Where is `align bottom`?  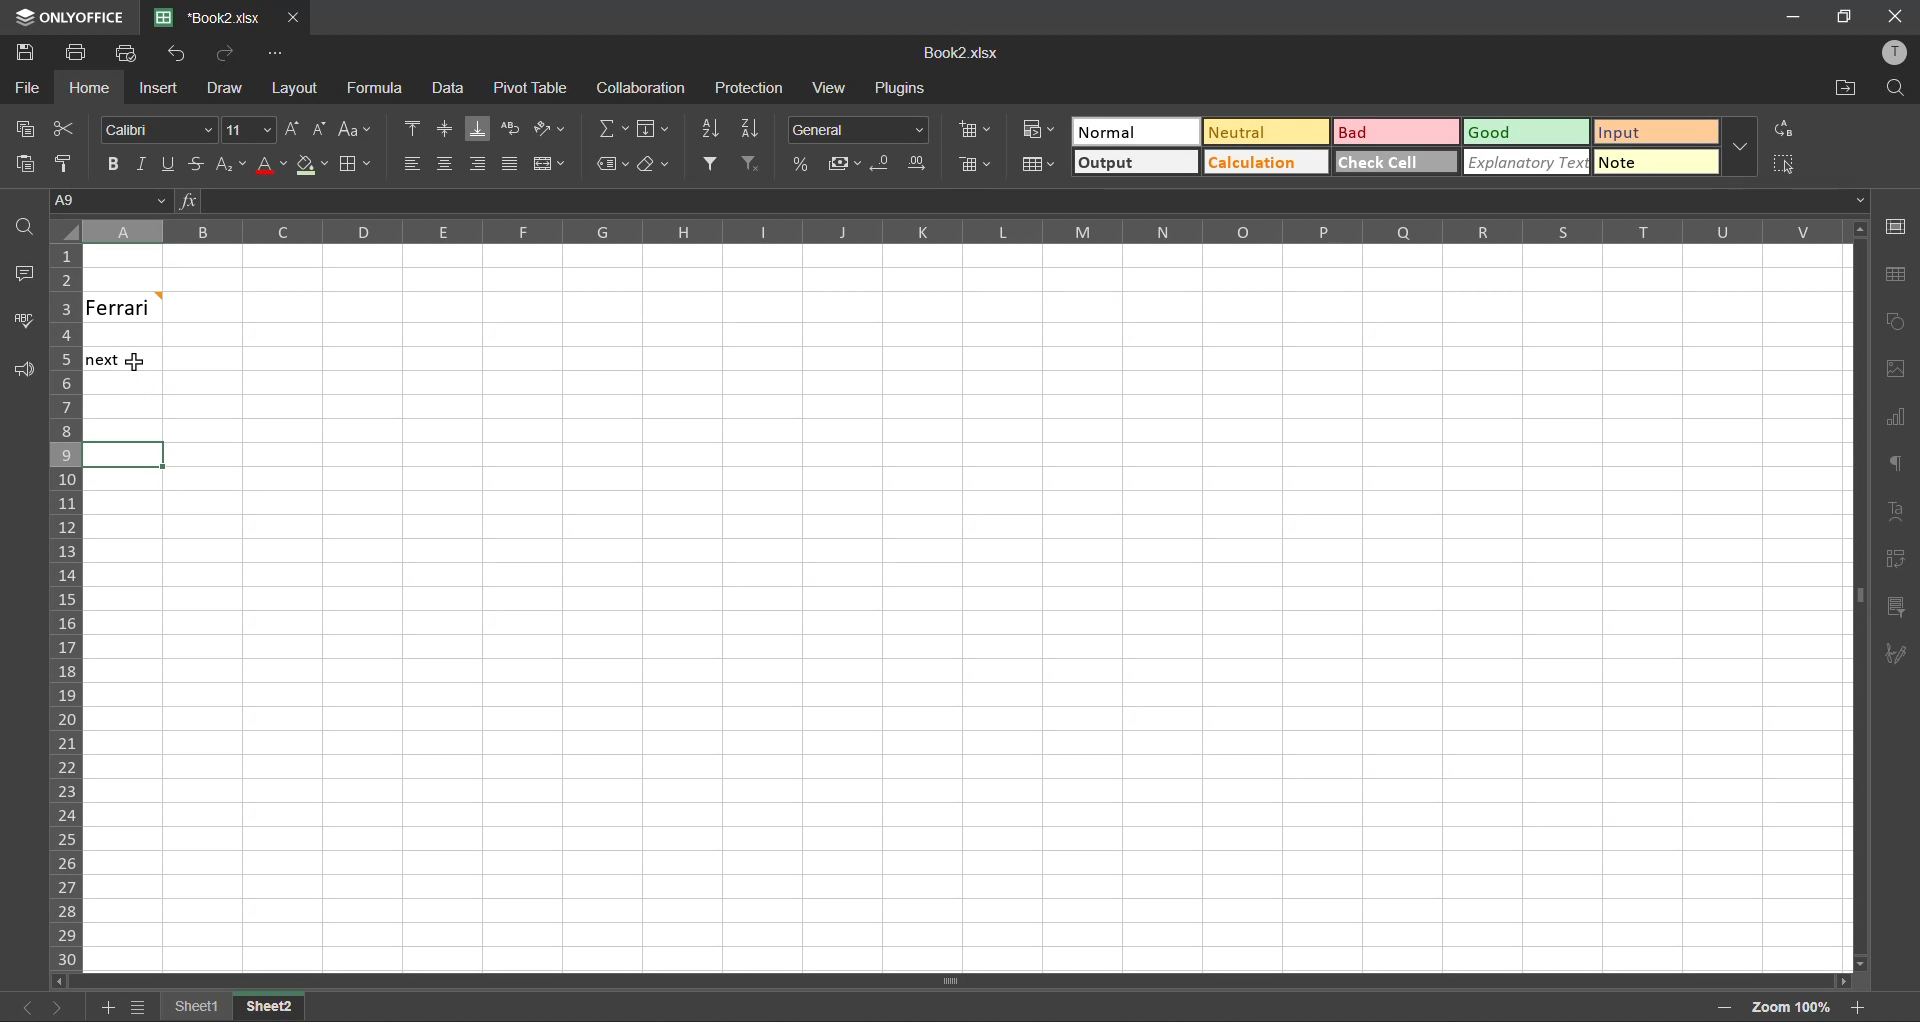
align bottom is located at coordinates (482, 130).